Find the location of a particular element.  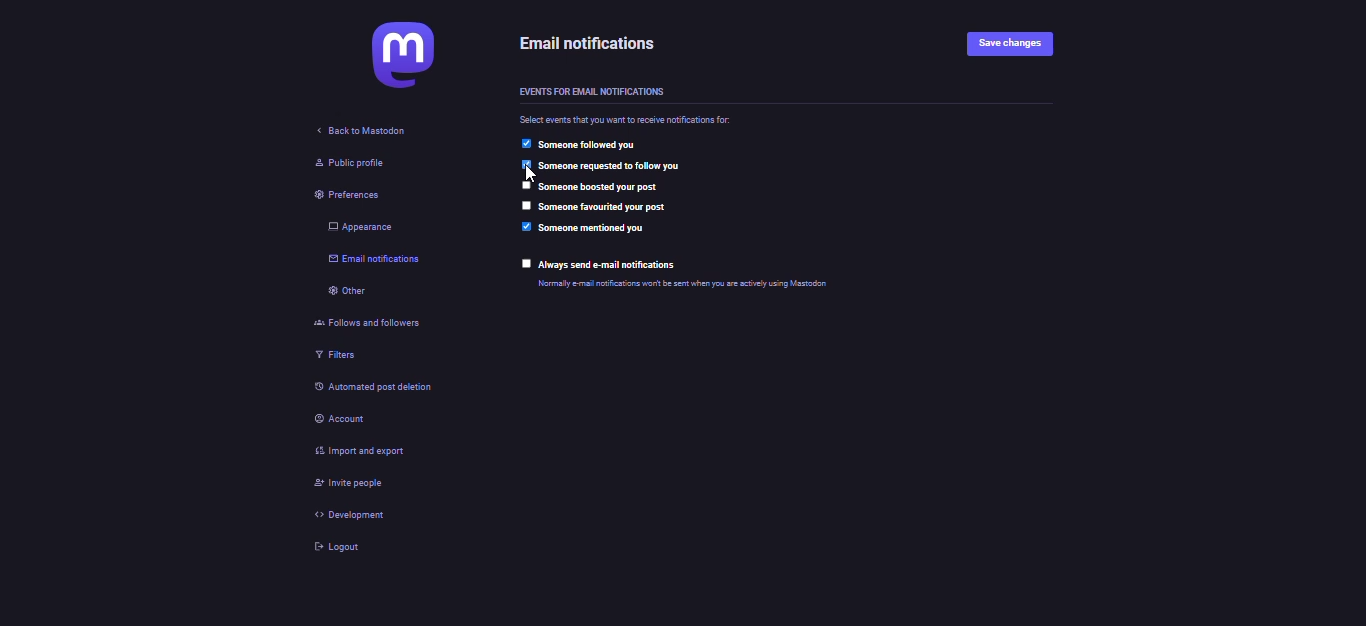

account is located at coordinates (339, 420).